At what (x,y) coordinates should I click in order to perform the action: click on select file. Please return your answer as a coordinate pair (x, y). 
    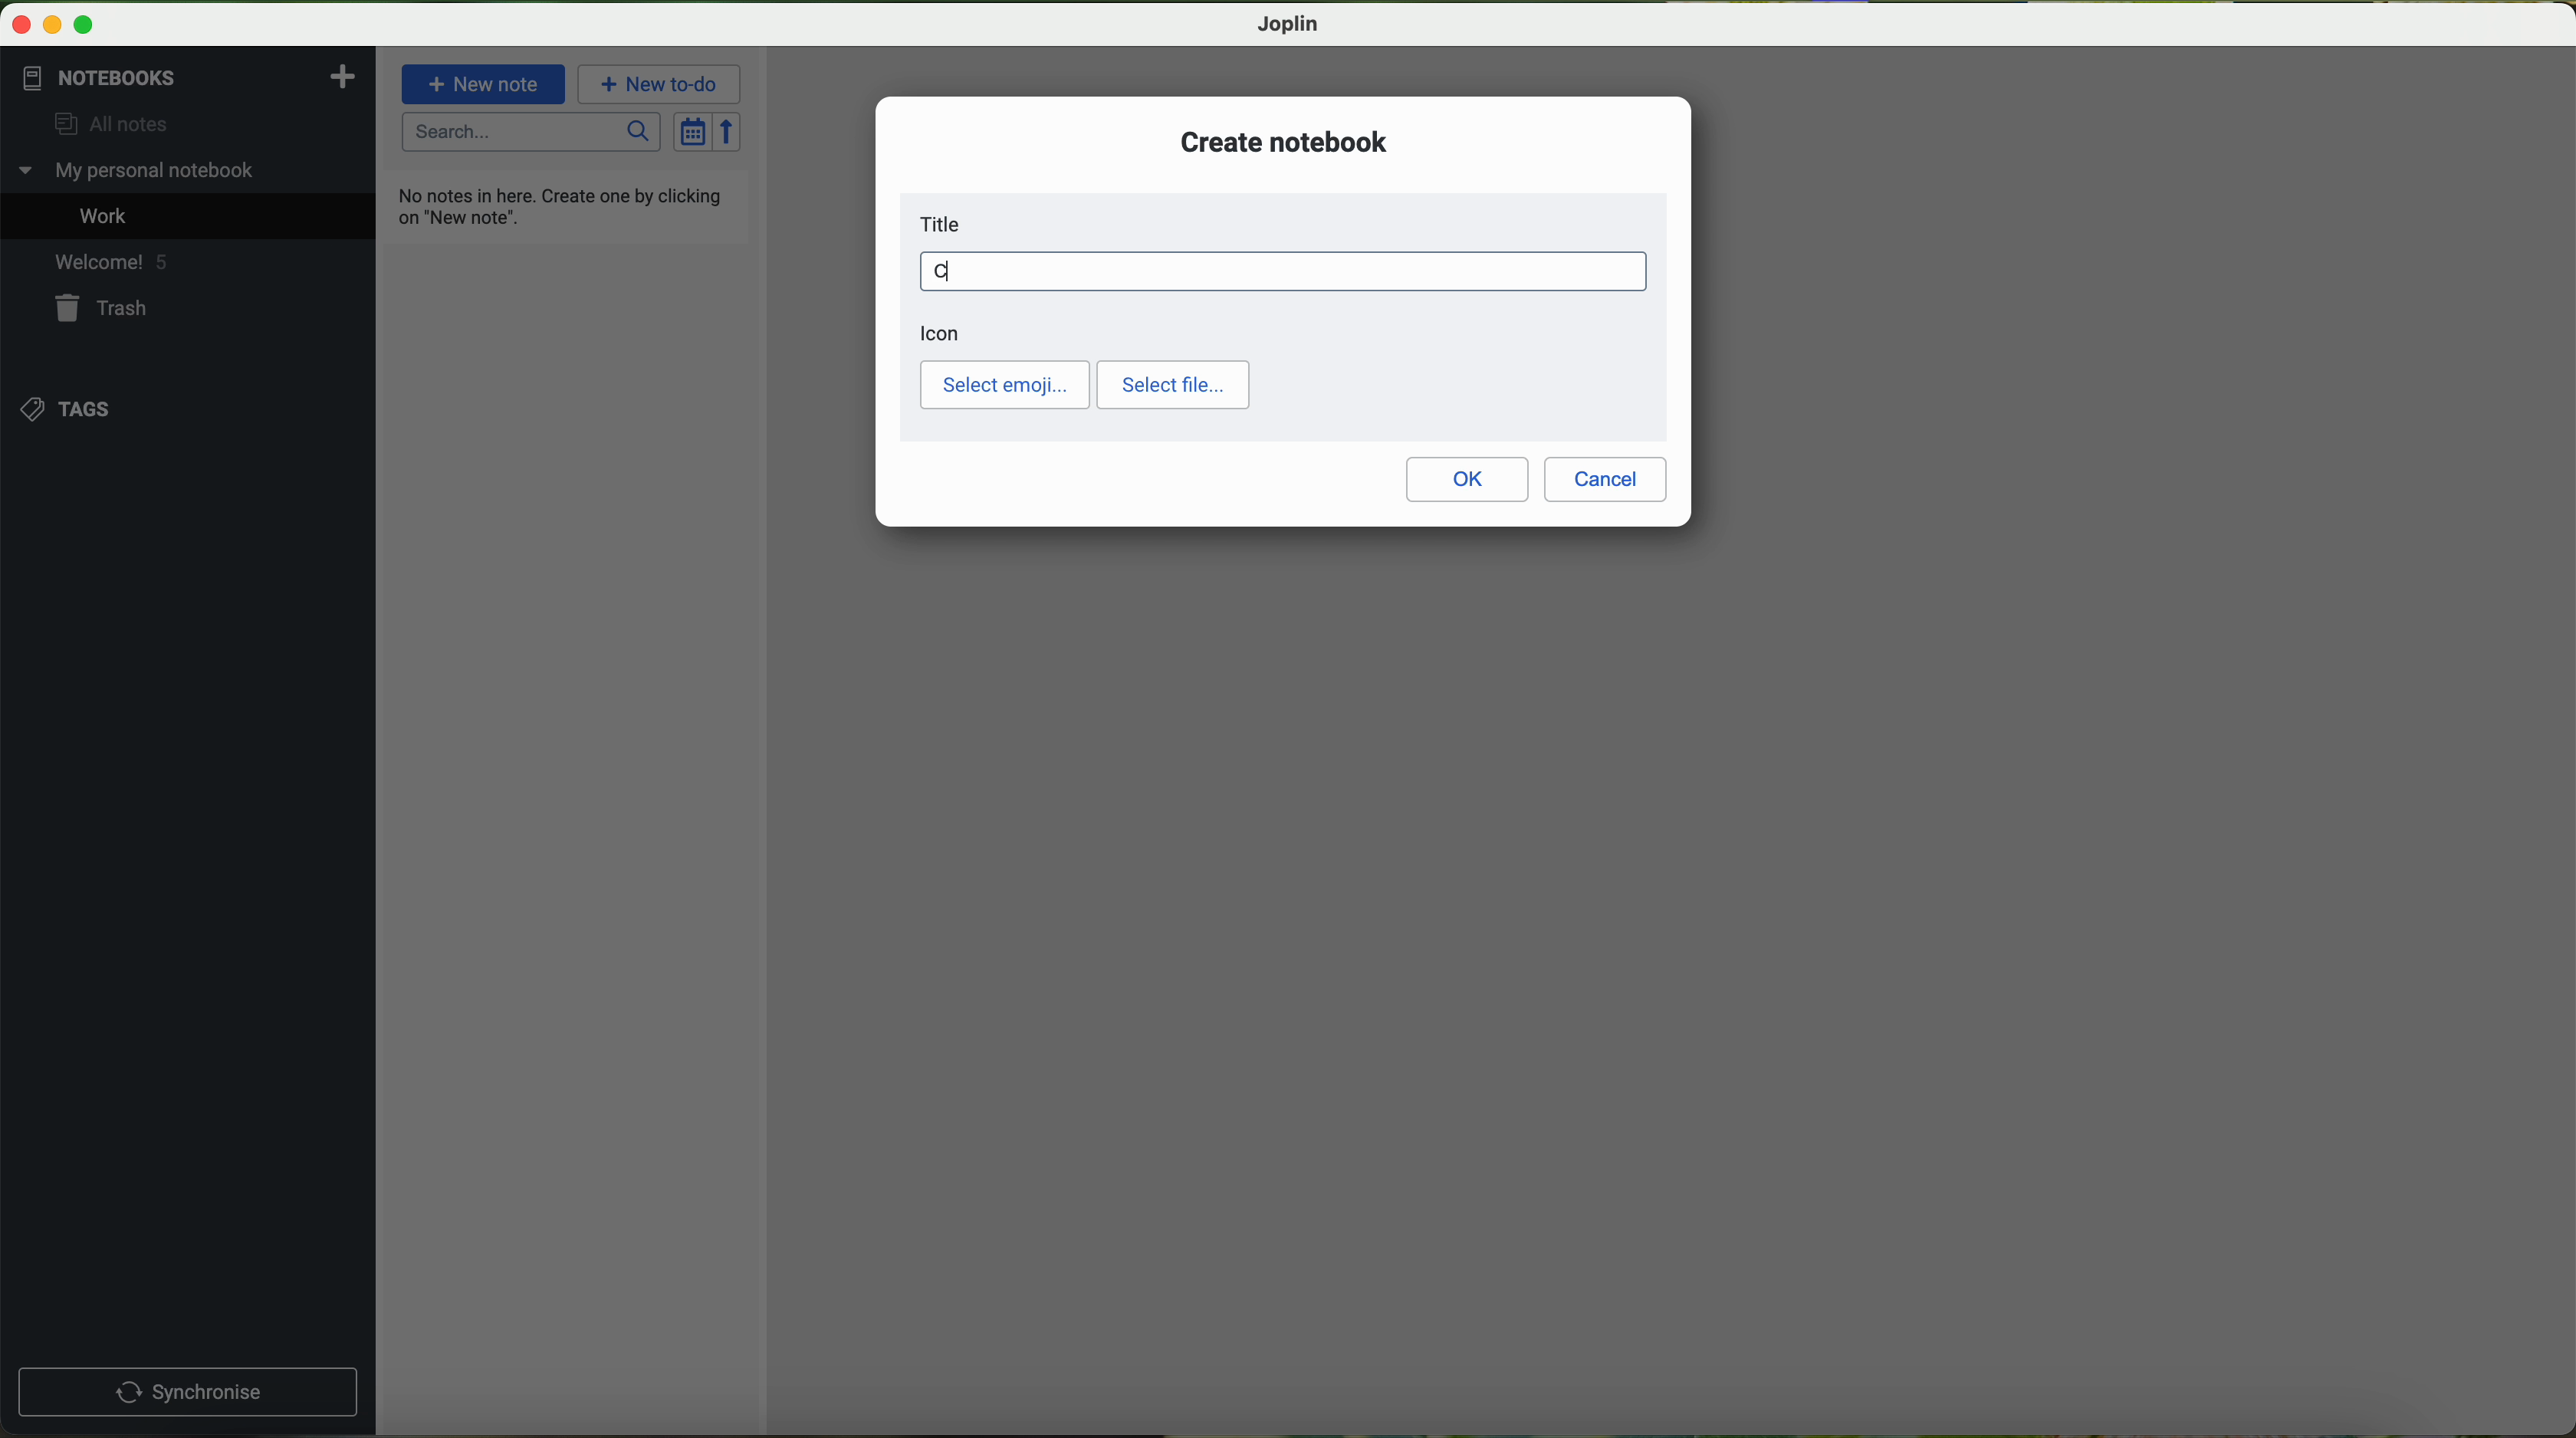
    Looking at the image, I should click on (1173, 385).